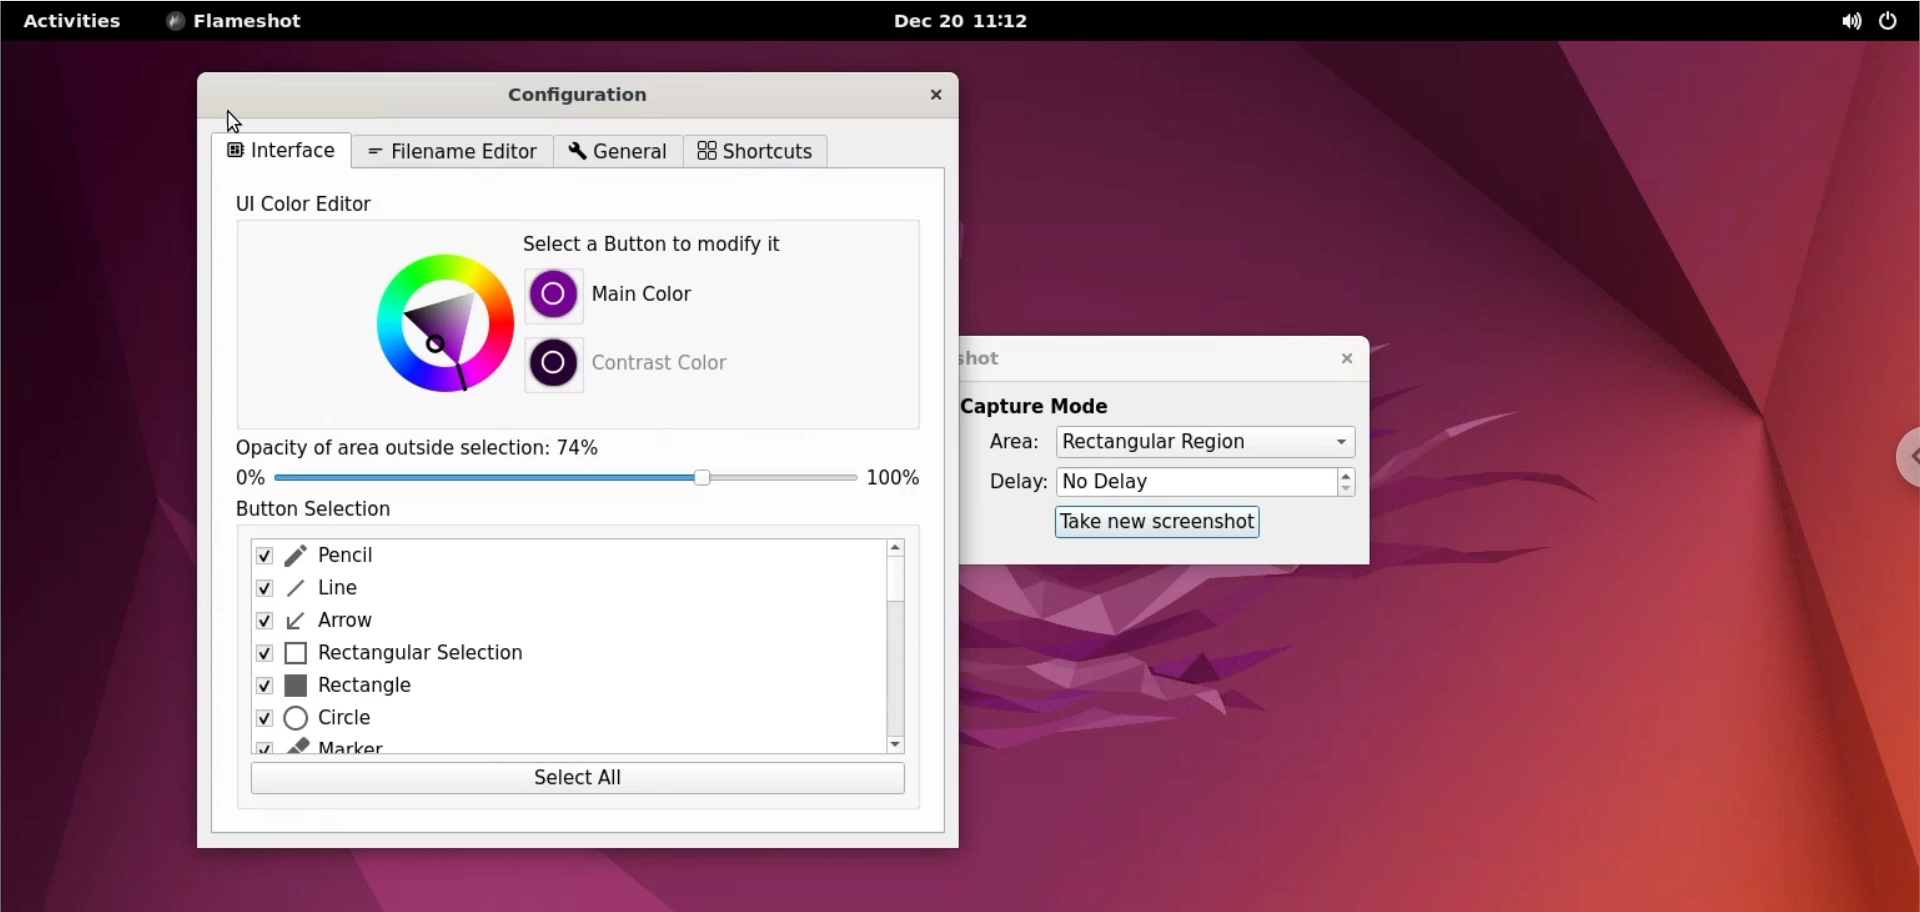 This screenshot has height=912, width=1920. What do you see at coordinates (754, 151) in the screenshot?
I see `shortcuts` at bounding box center [754, 151].